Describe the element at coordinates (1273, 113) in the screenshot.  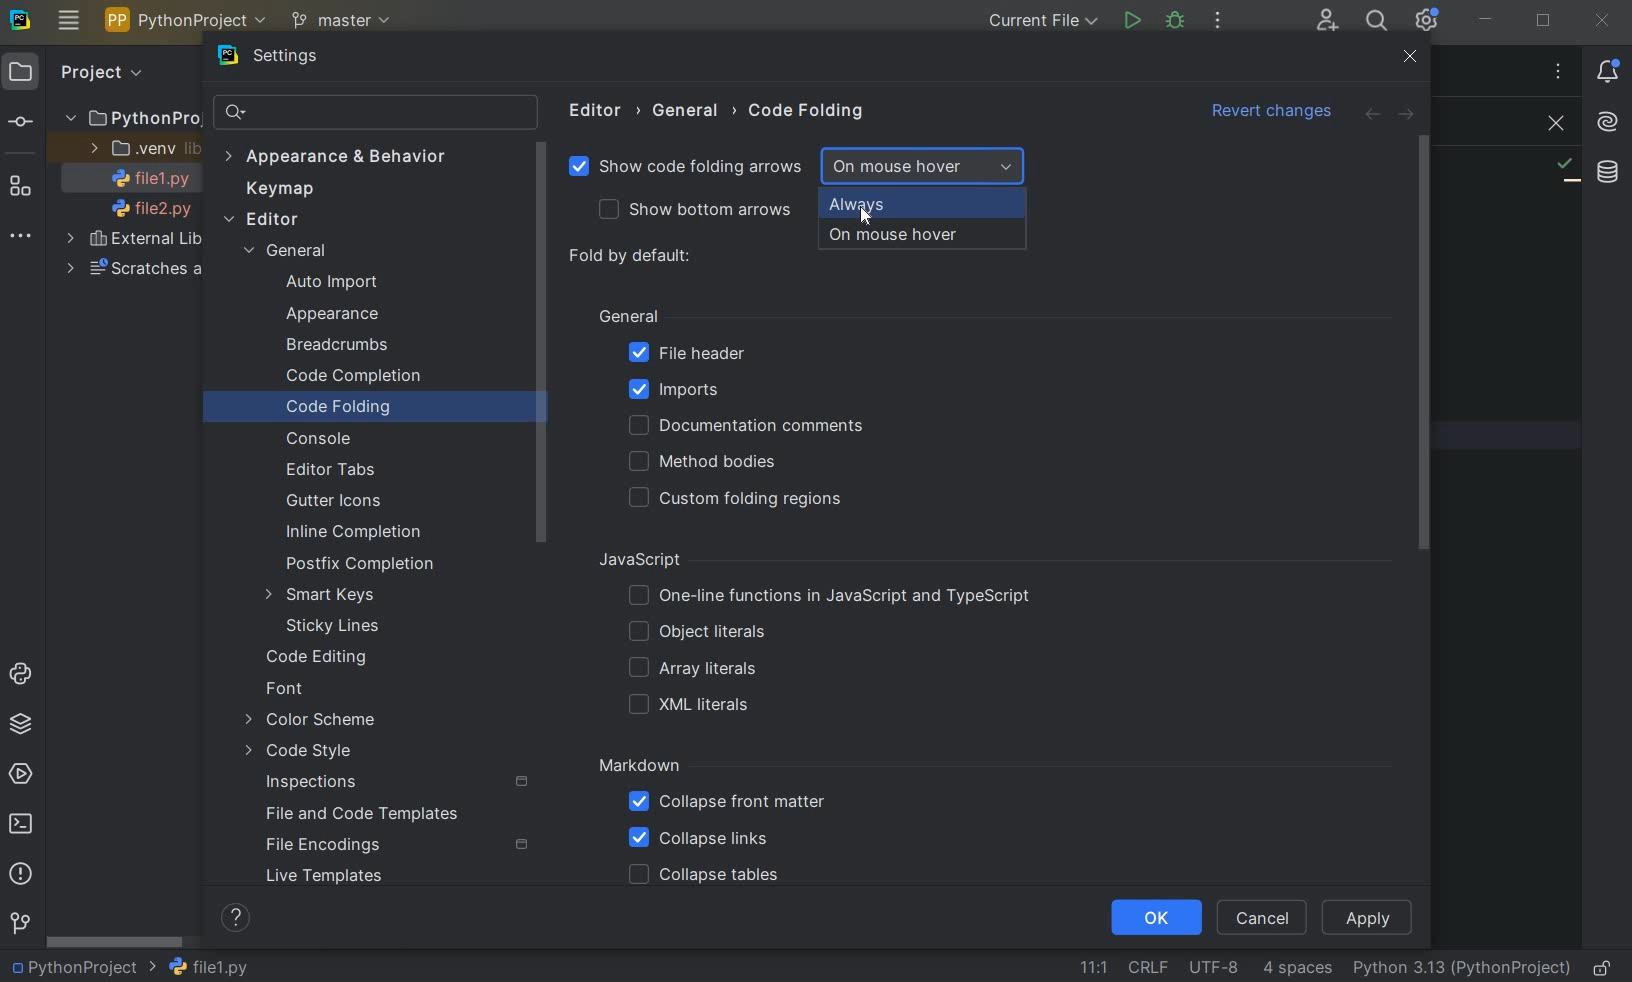
I see `REVERT CHANGES` at that location.